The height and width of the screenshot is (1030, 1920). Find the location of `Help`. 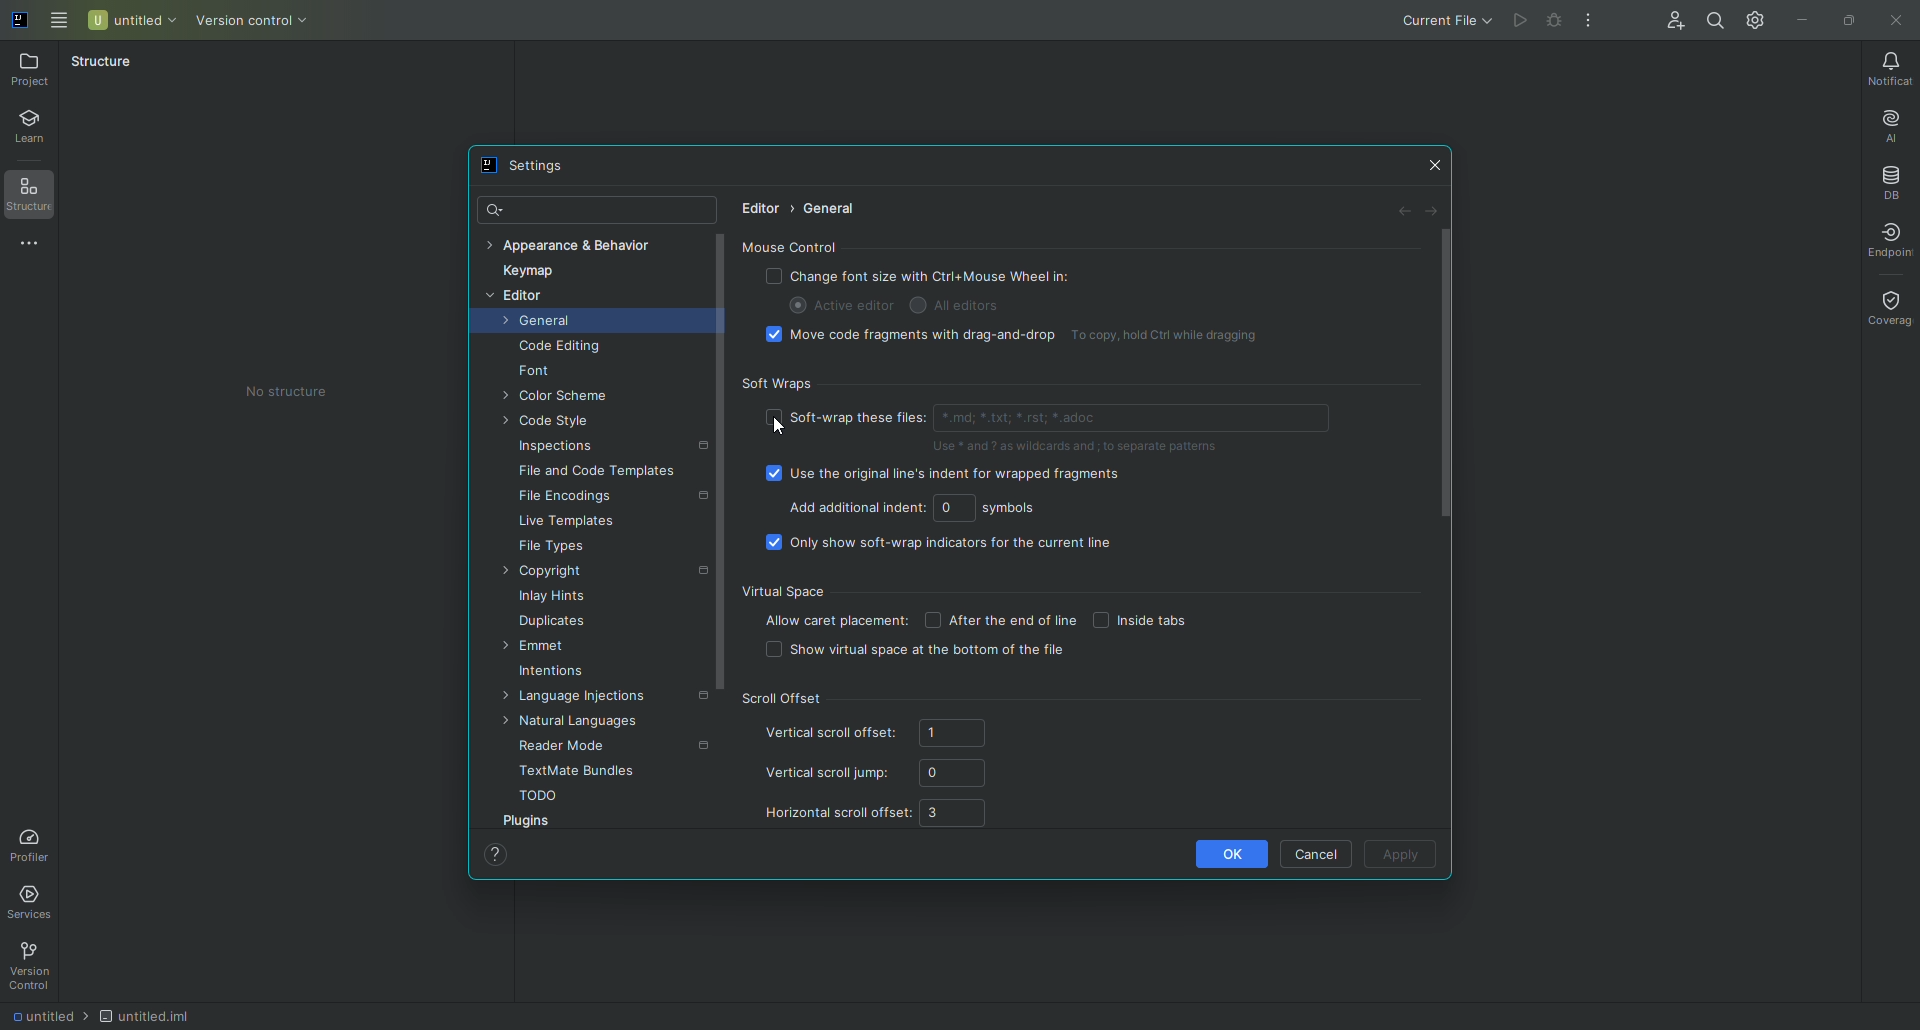

Help is located at coordinates (499, 857).